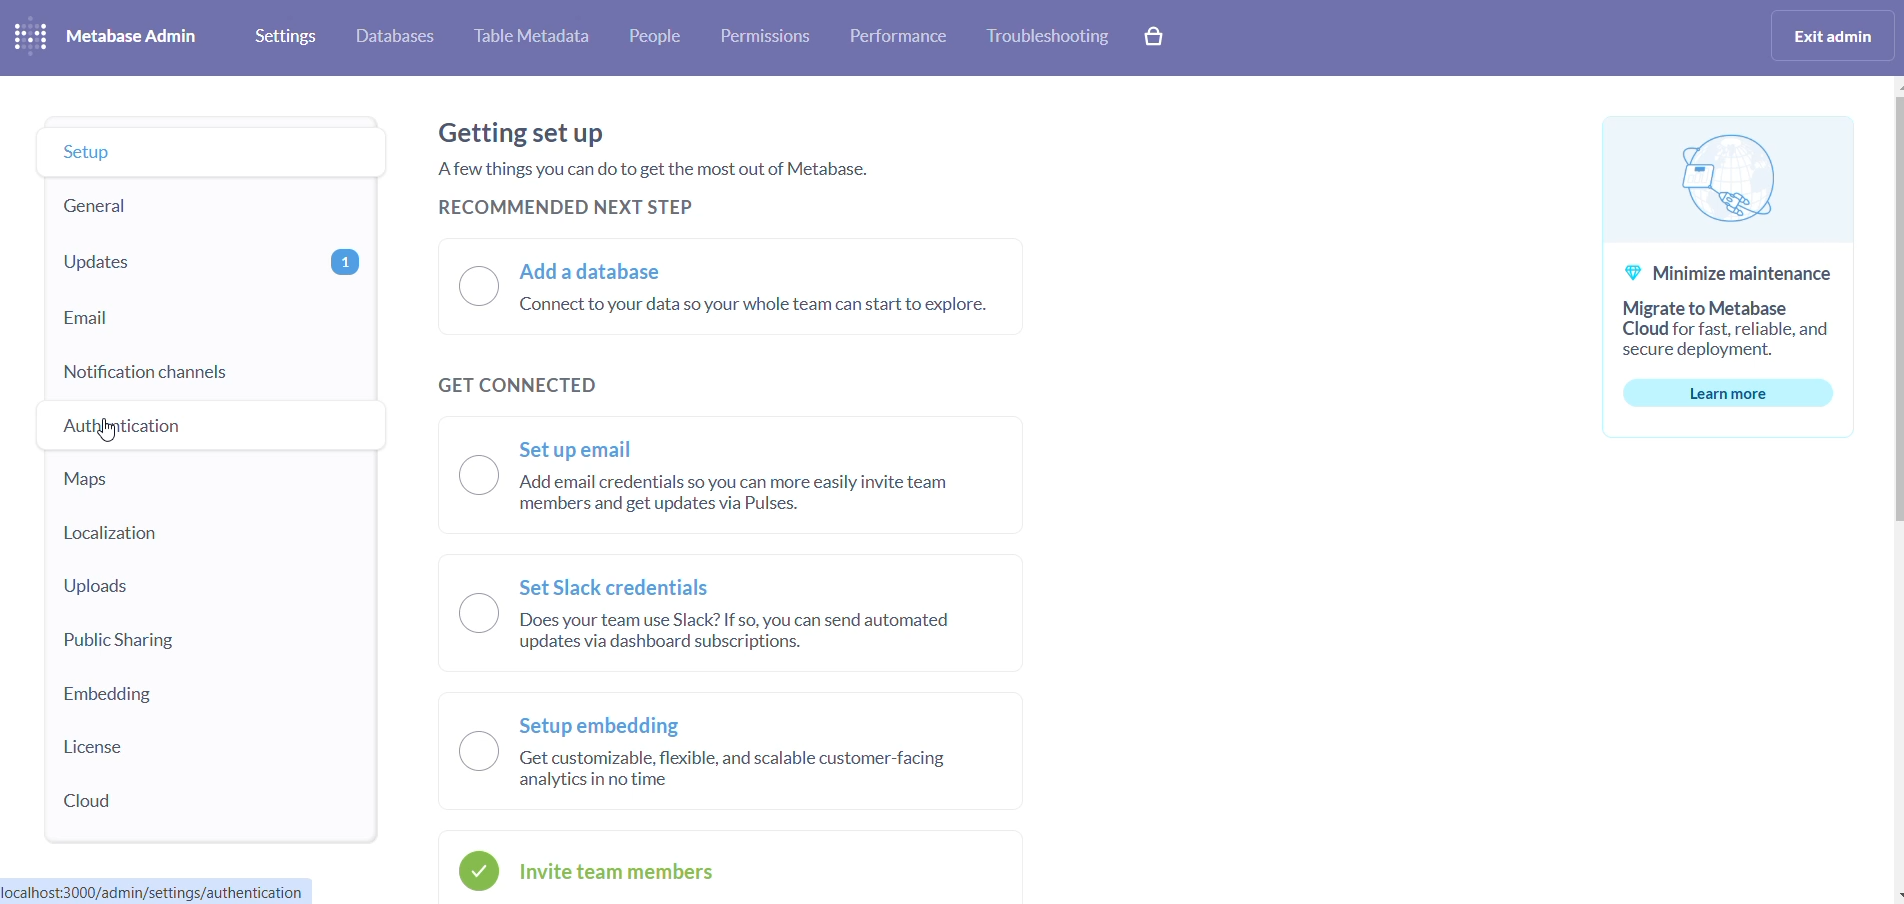 The image size is (1904, 904). What do you see at coordinates (1727, 177) in the screenshot?
I see `logo` at bounding box center [1727, 177].